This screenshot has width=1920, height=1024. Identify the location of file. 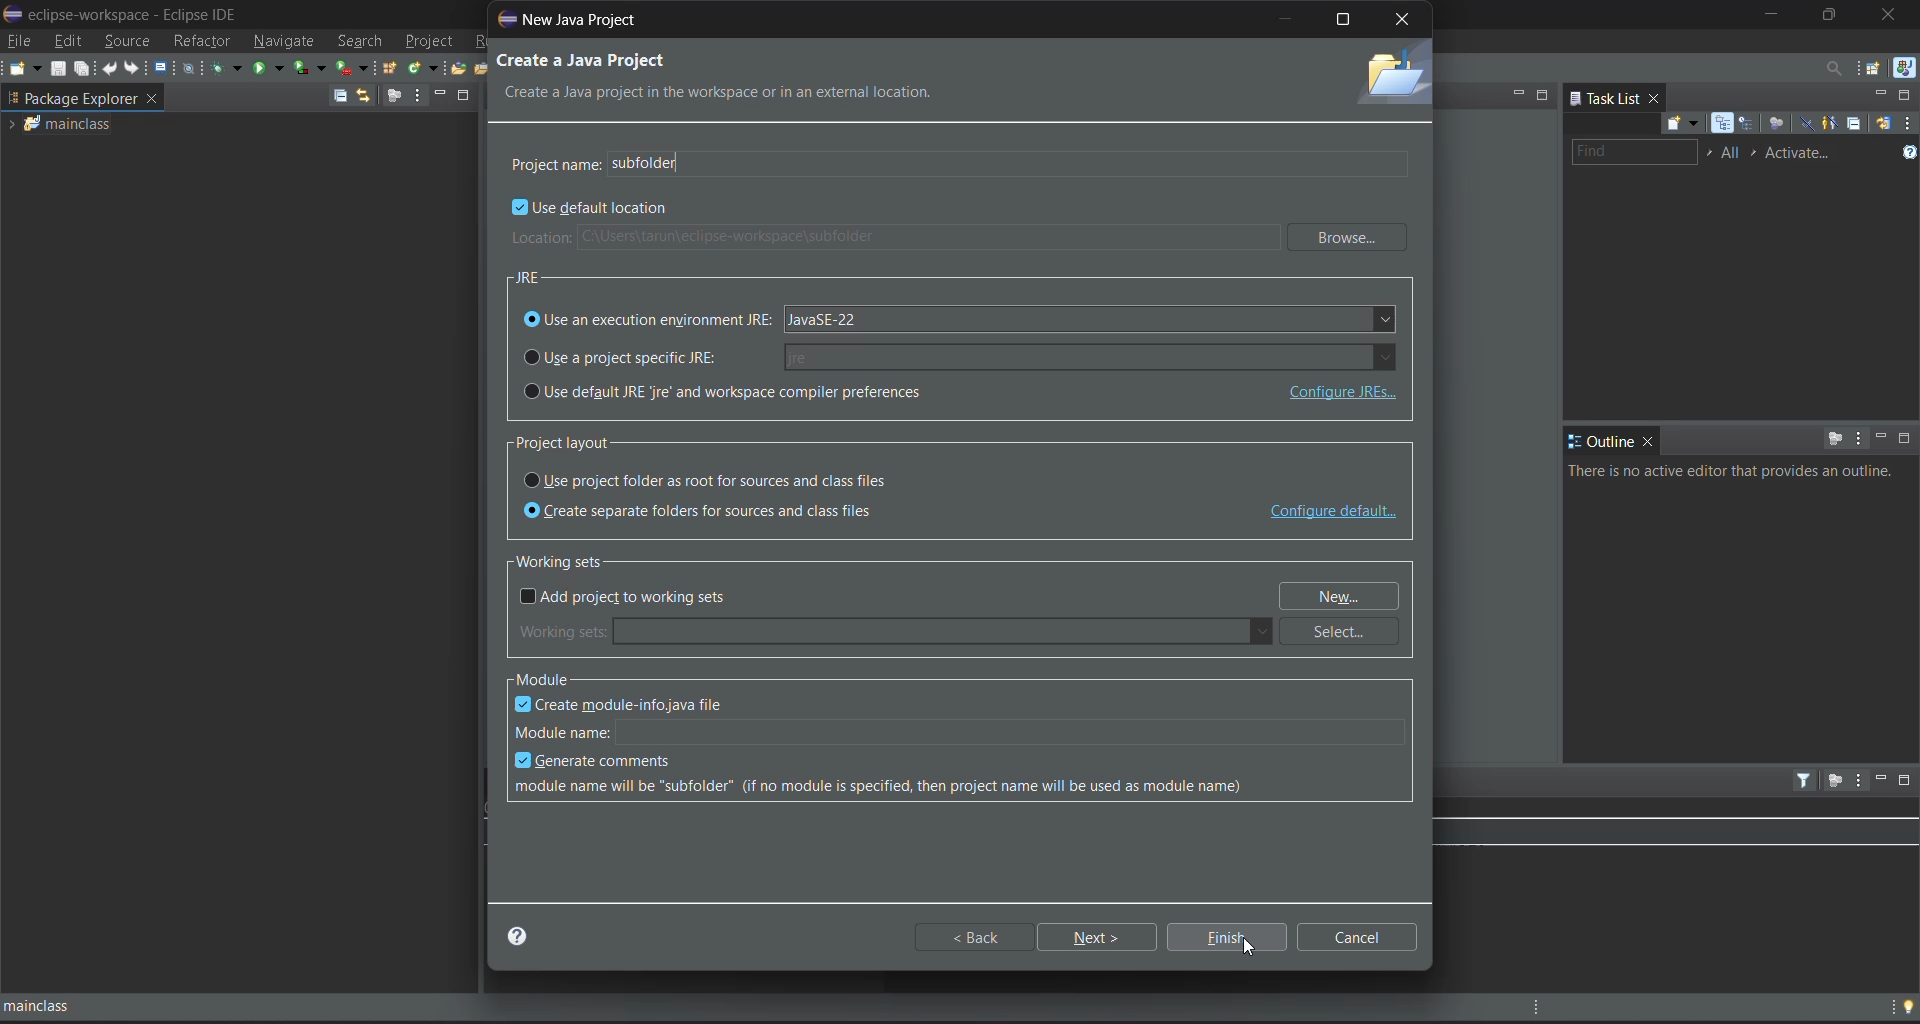
(20, 40).